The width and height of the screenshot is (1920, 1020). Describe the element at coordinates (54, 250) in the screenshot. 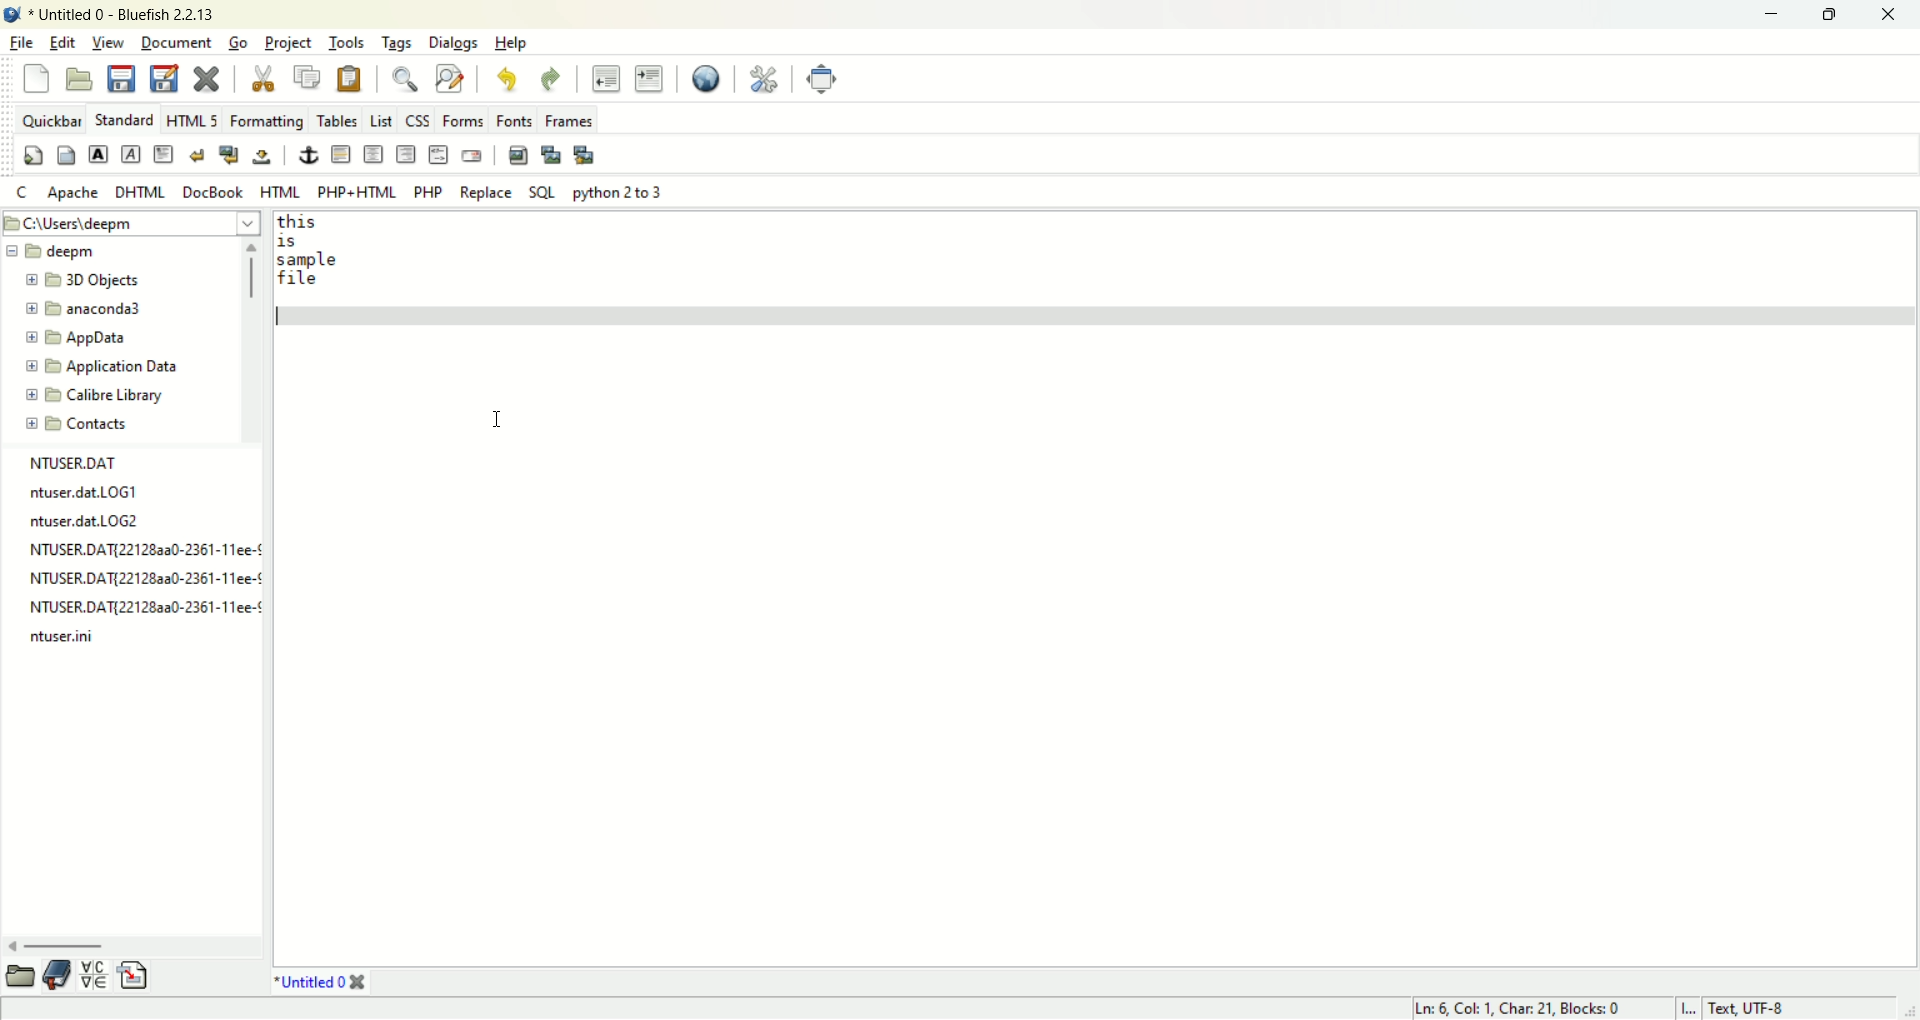

I see `deepm` at that location.